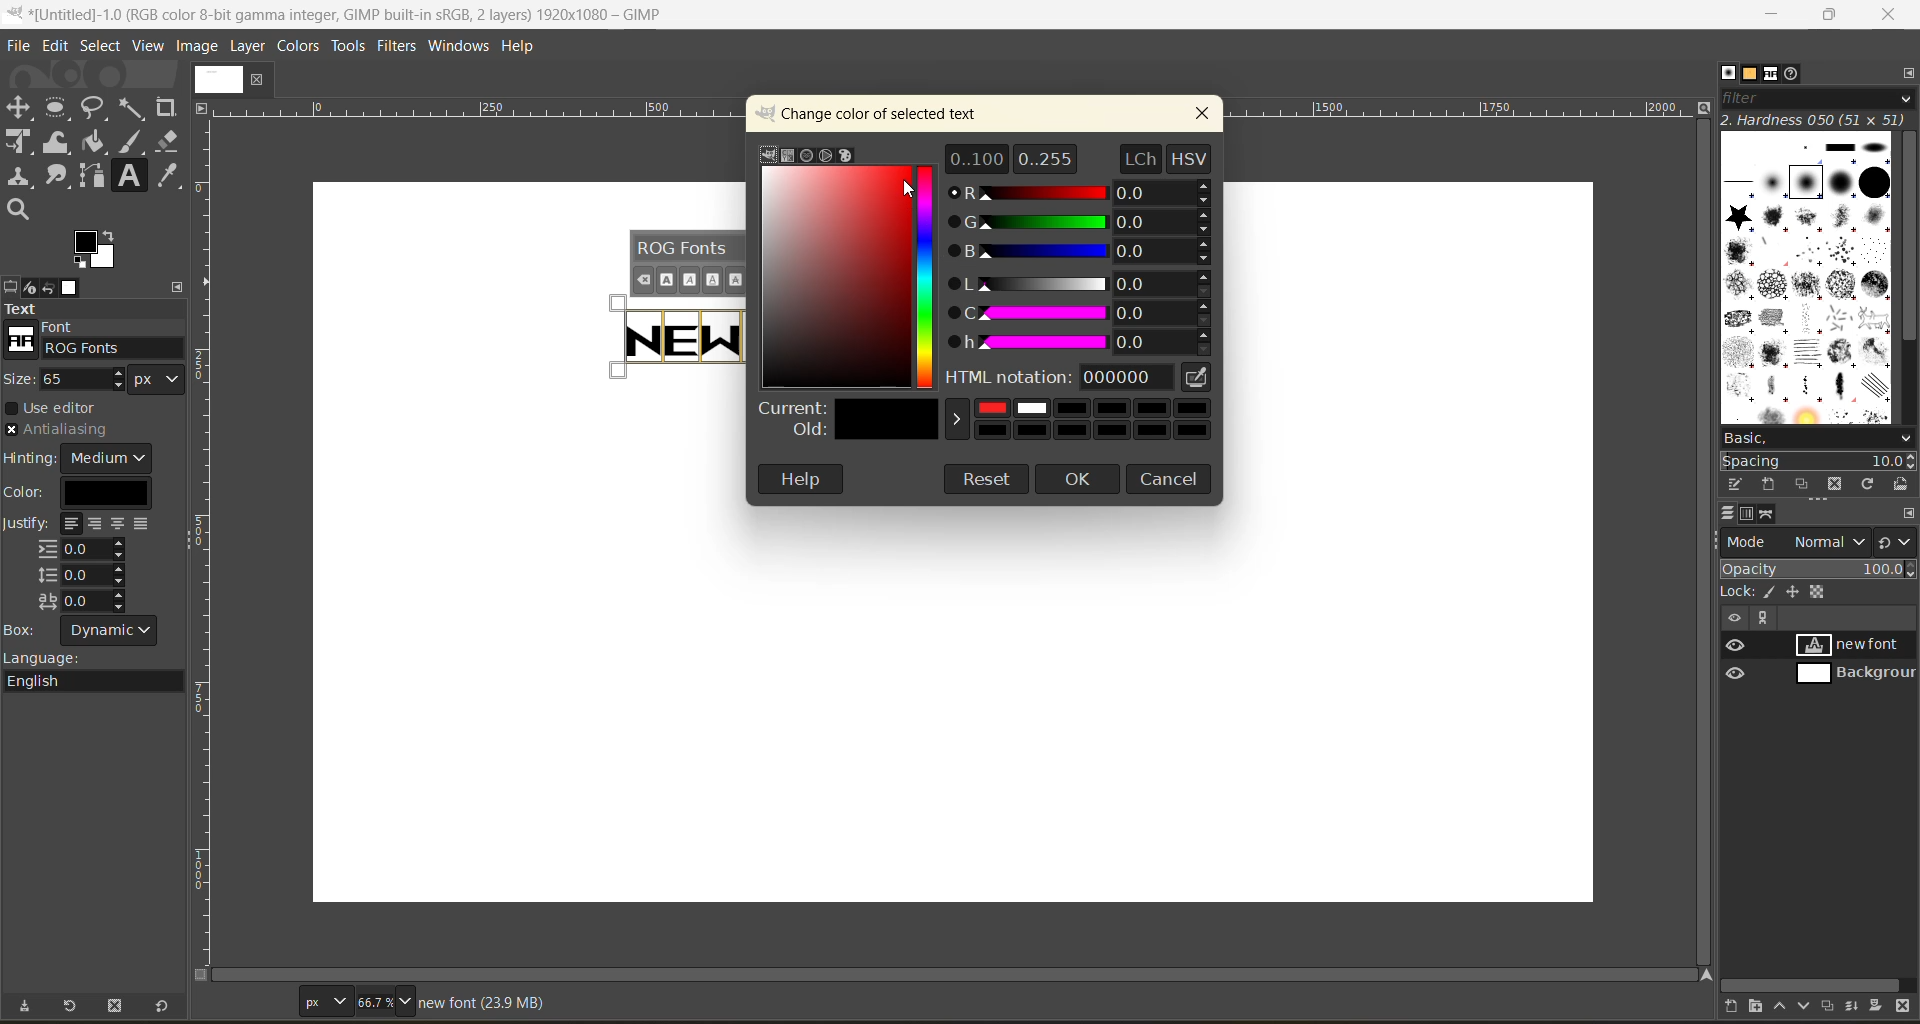  Describe the element at coordinates (12, 287) in the screenshot. I see `tool options` at that location.